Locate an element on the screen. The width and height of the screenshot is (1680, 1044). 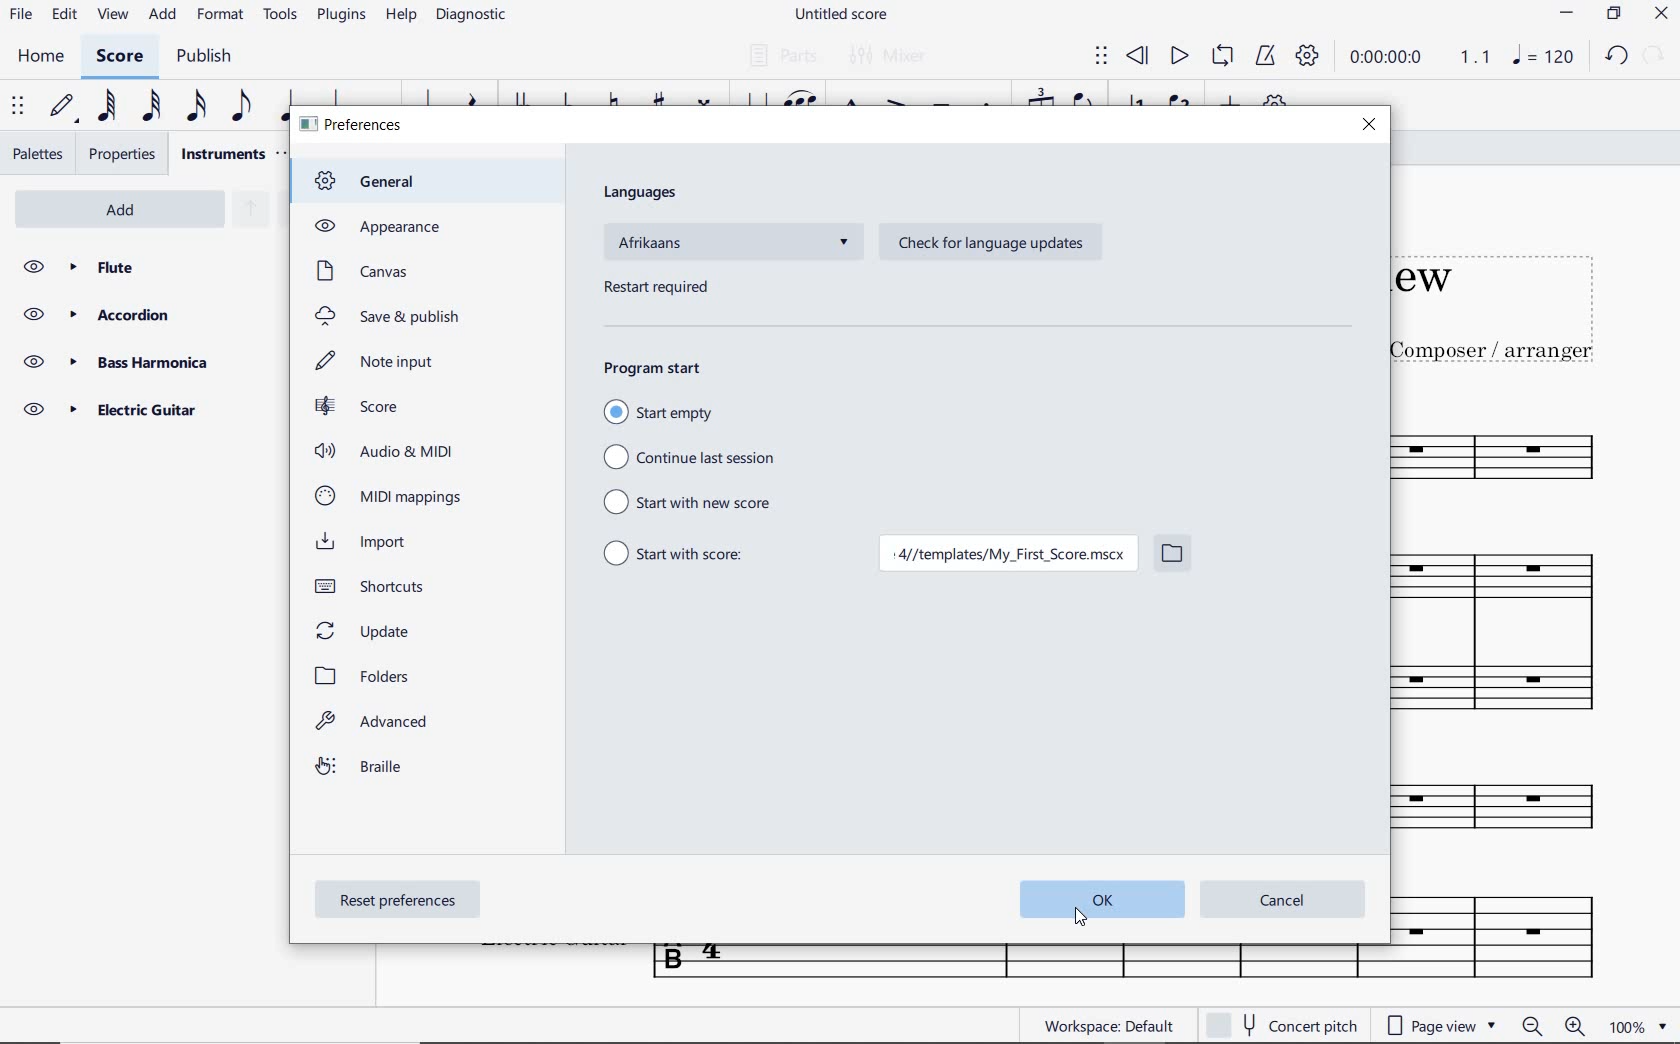
MOVE SELECTED STAVES UP is located at coordinates (246, 211).